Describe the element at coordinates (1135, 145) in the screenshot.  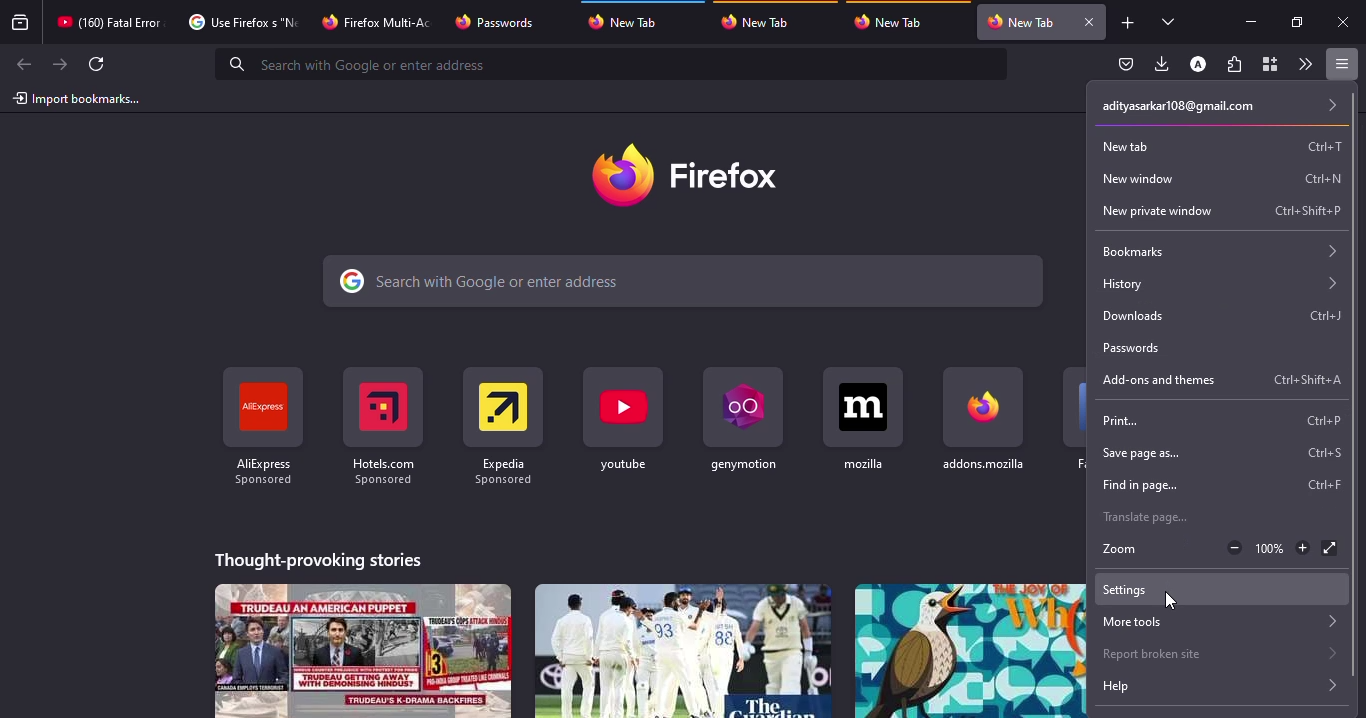
I see `new tab` at that location.